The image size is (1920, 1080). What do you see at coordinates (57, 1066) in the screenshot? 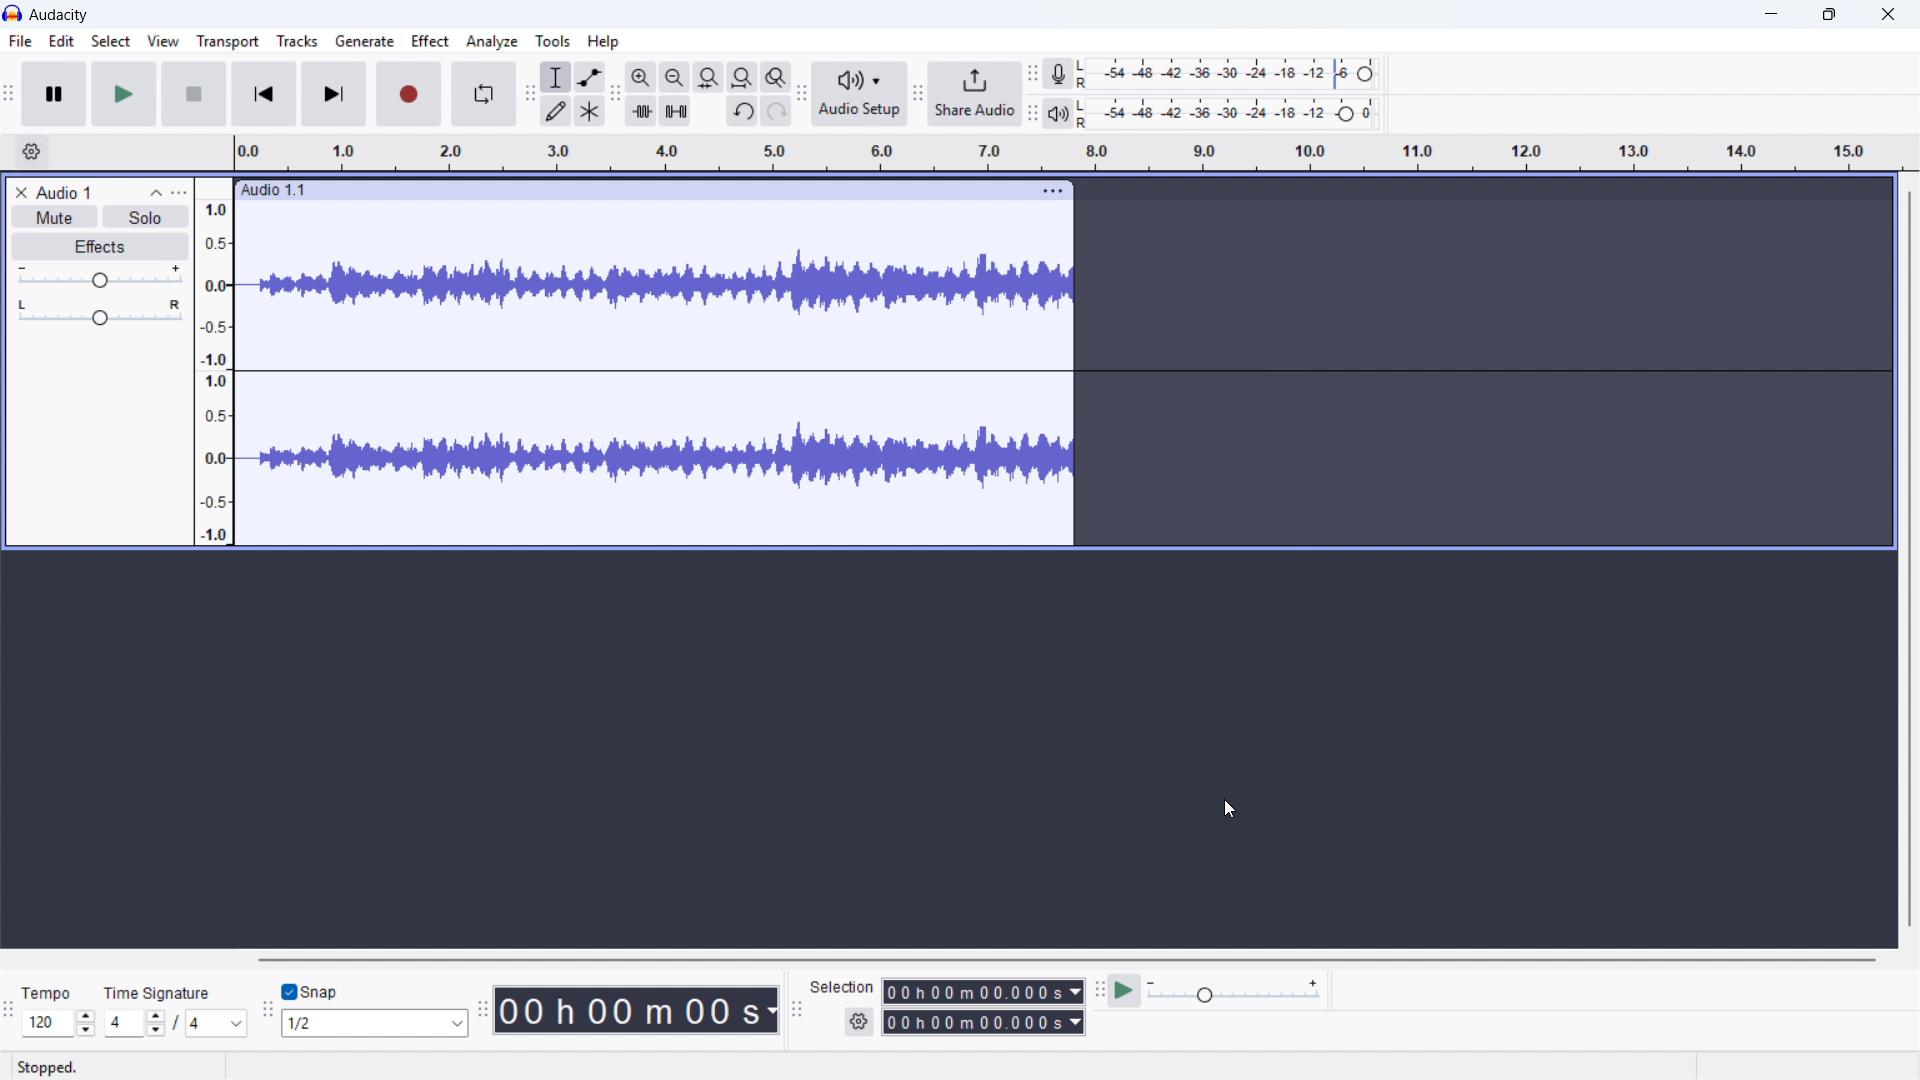
I see `stopped` at bounding box center [57, 1066].